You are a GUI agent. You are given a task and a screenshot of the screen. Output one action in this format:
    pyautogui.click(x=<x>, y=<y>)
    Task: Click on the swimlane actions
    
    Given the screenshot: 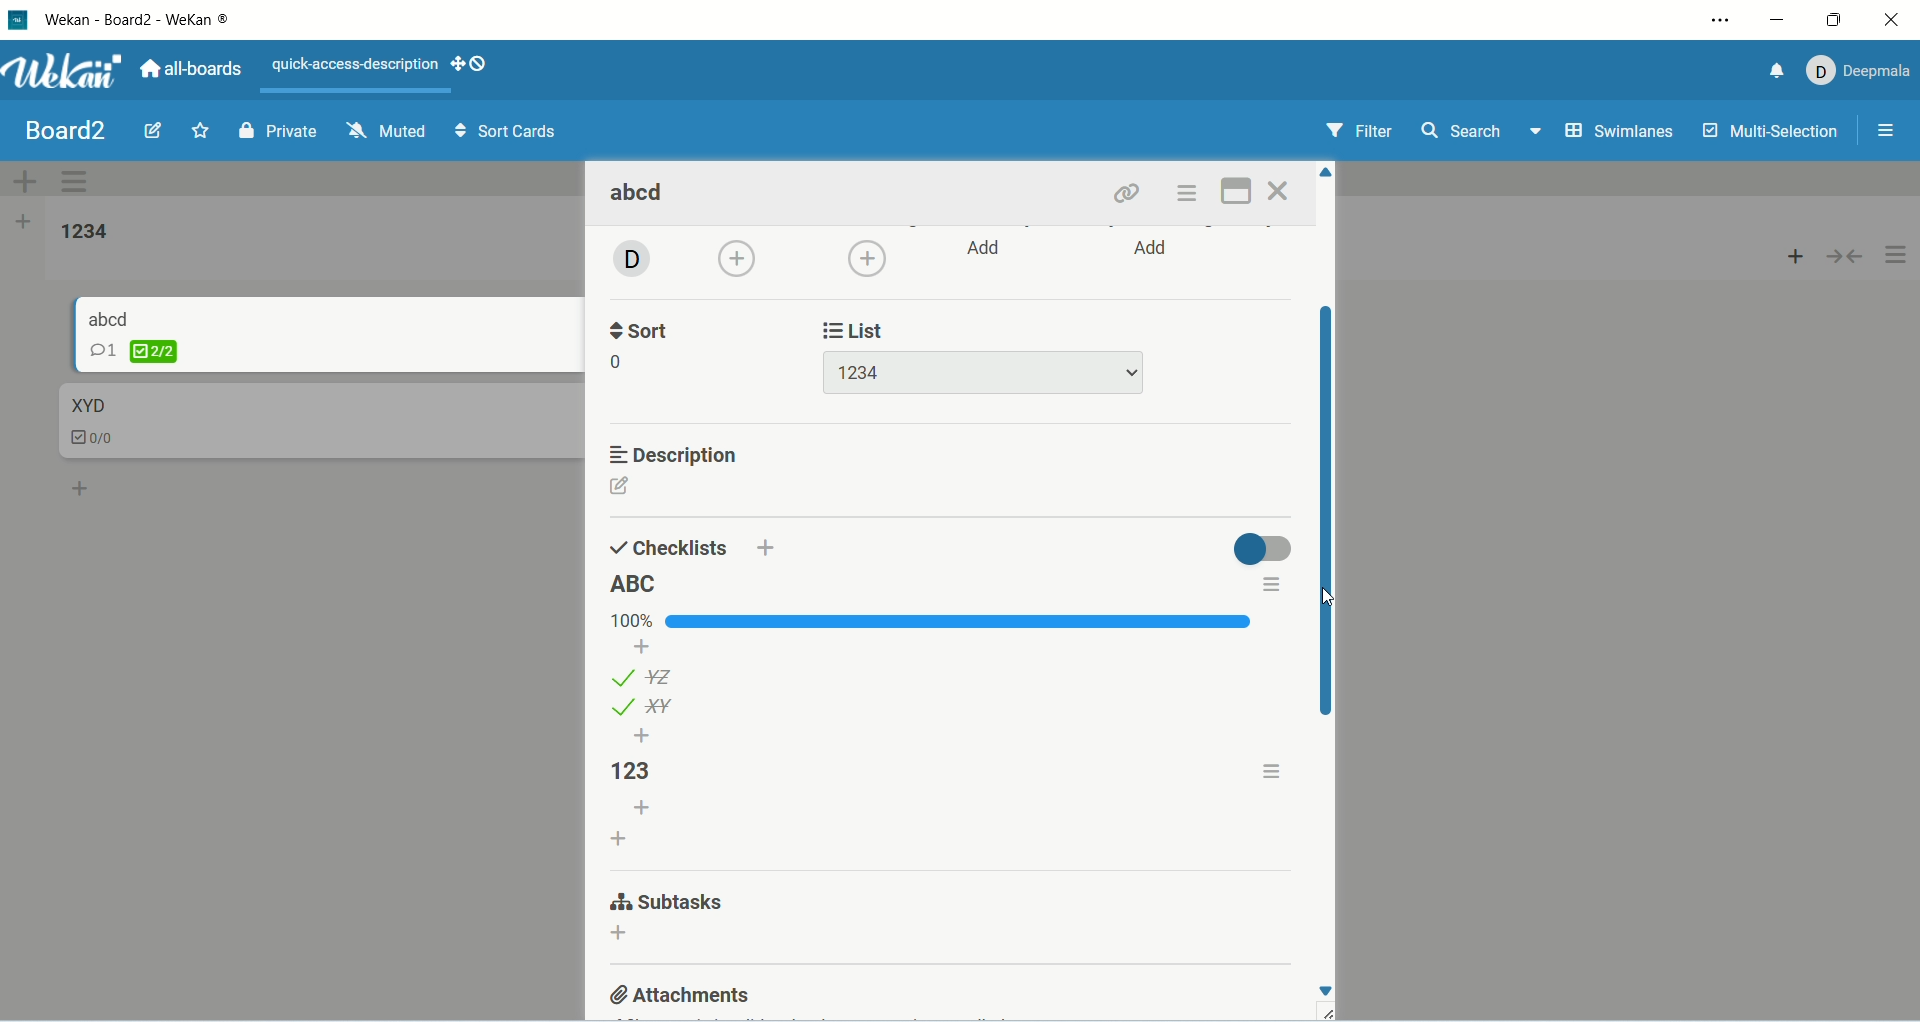 What is the action you would take?
    pyautogui.click(x=77, y=184)
    